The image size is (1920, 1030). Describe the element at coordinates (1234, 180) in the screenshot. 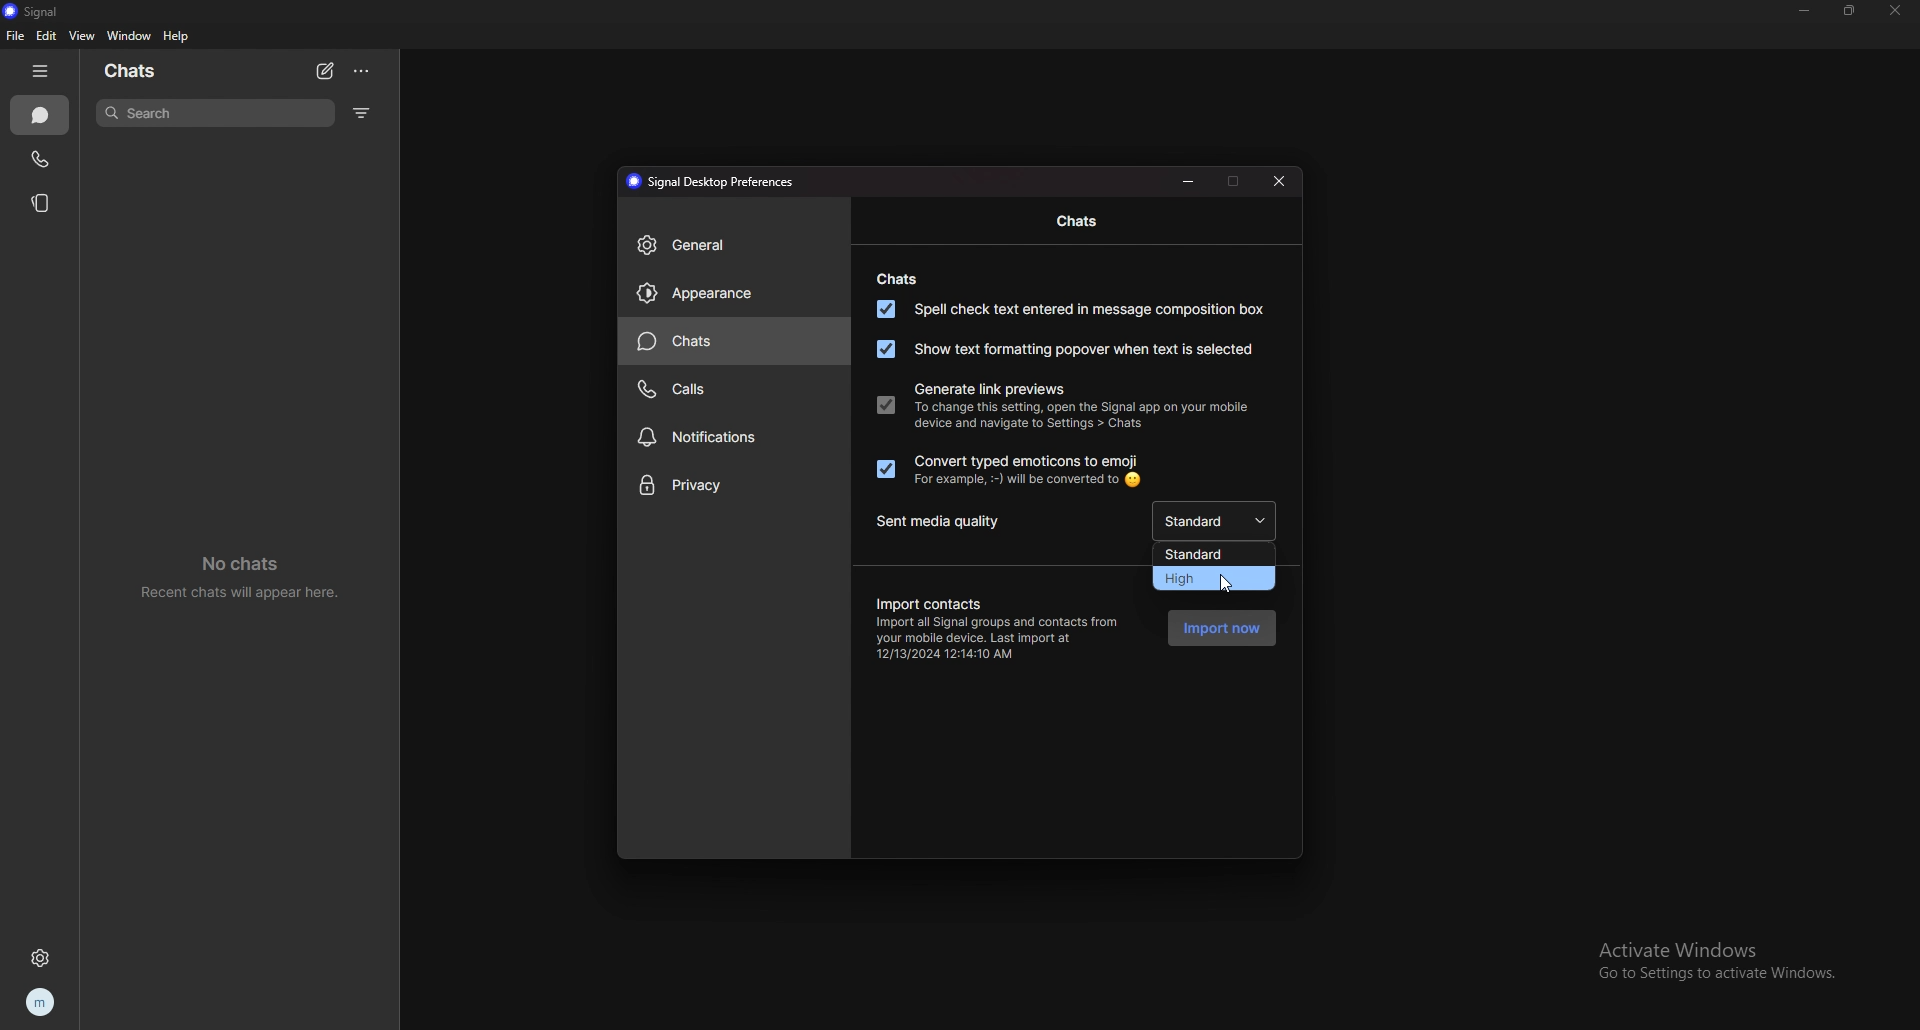

I see `maximize` at that location.